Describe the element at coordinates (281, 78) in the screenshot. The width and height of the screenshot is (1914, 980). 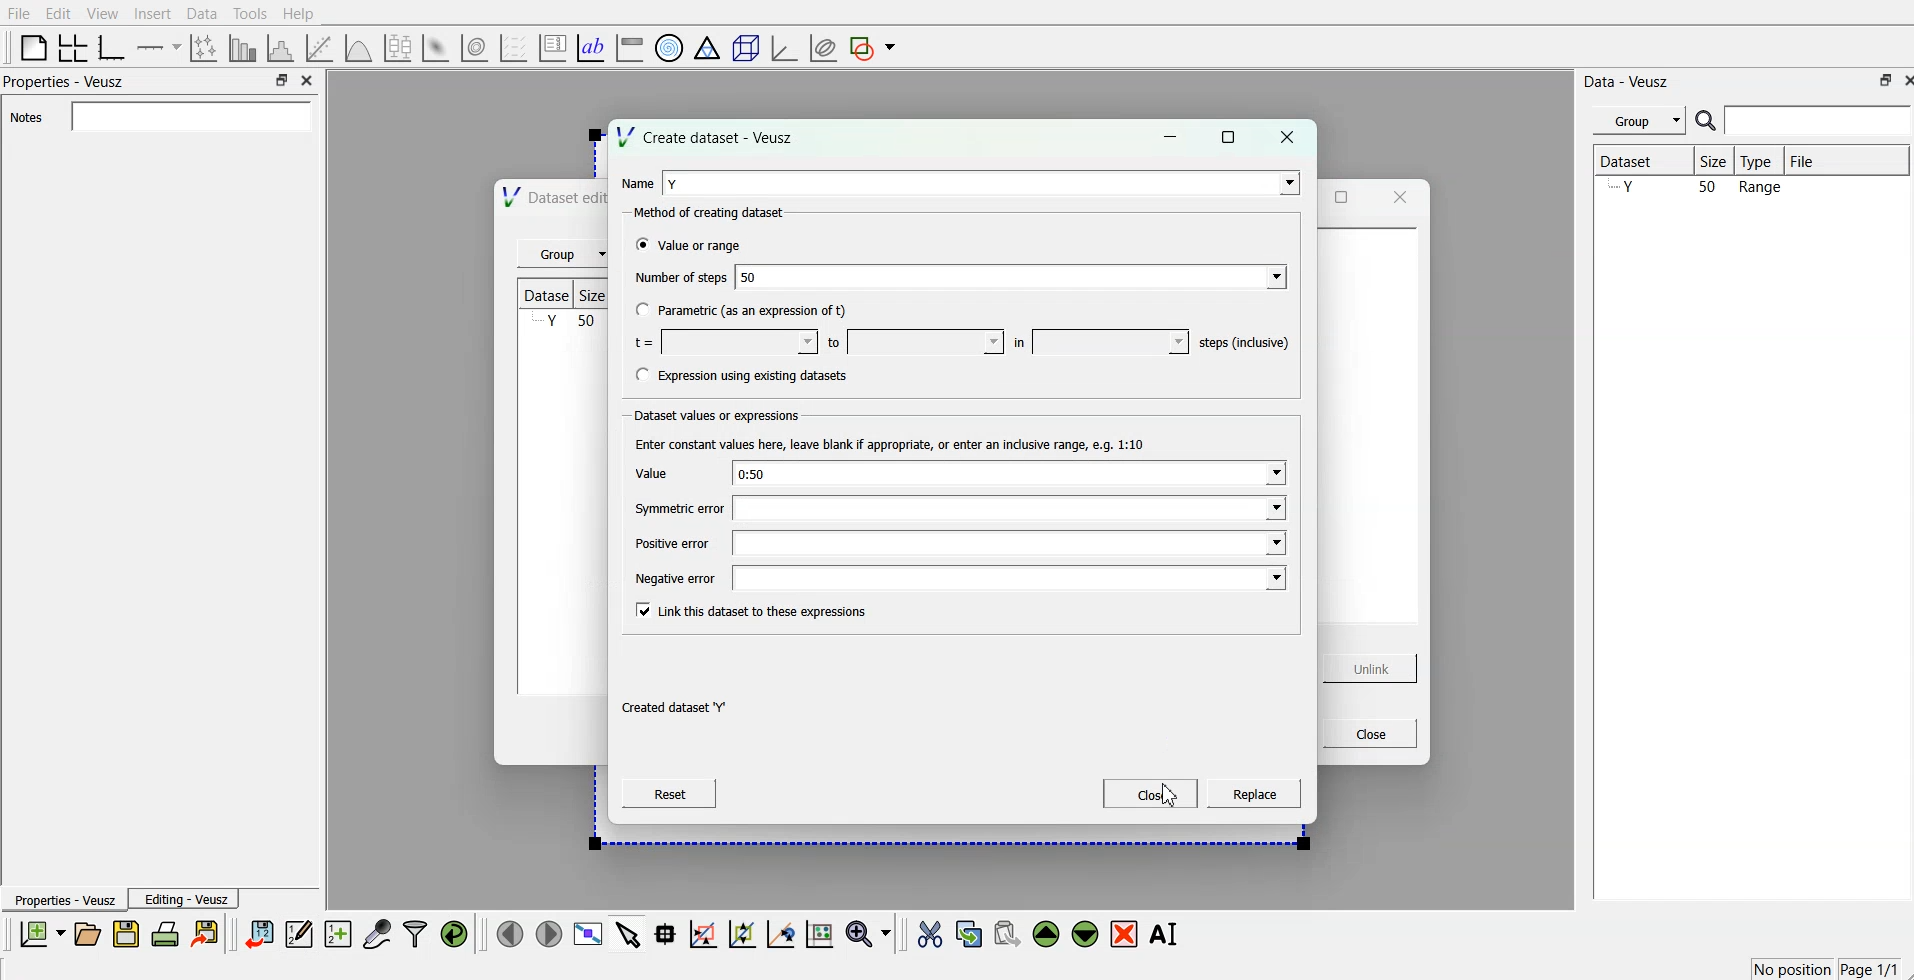
I see `minimise` at that location.